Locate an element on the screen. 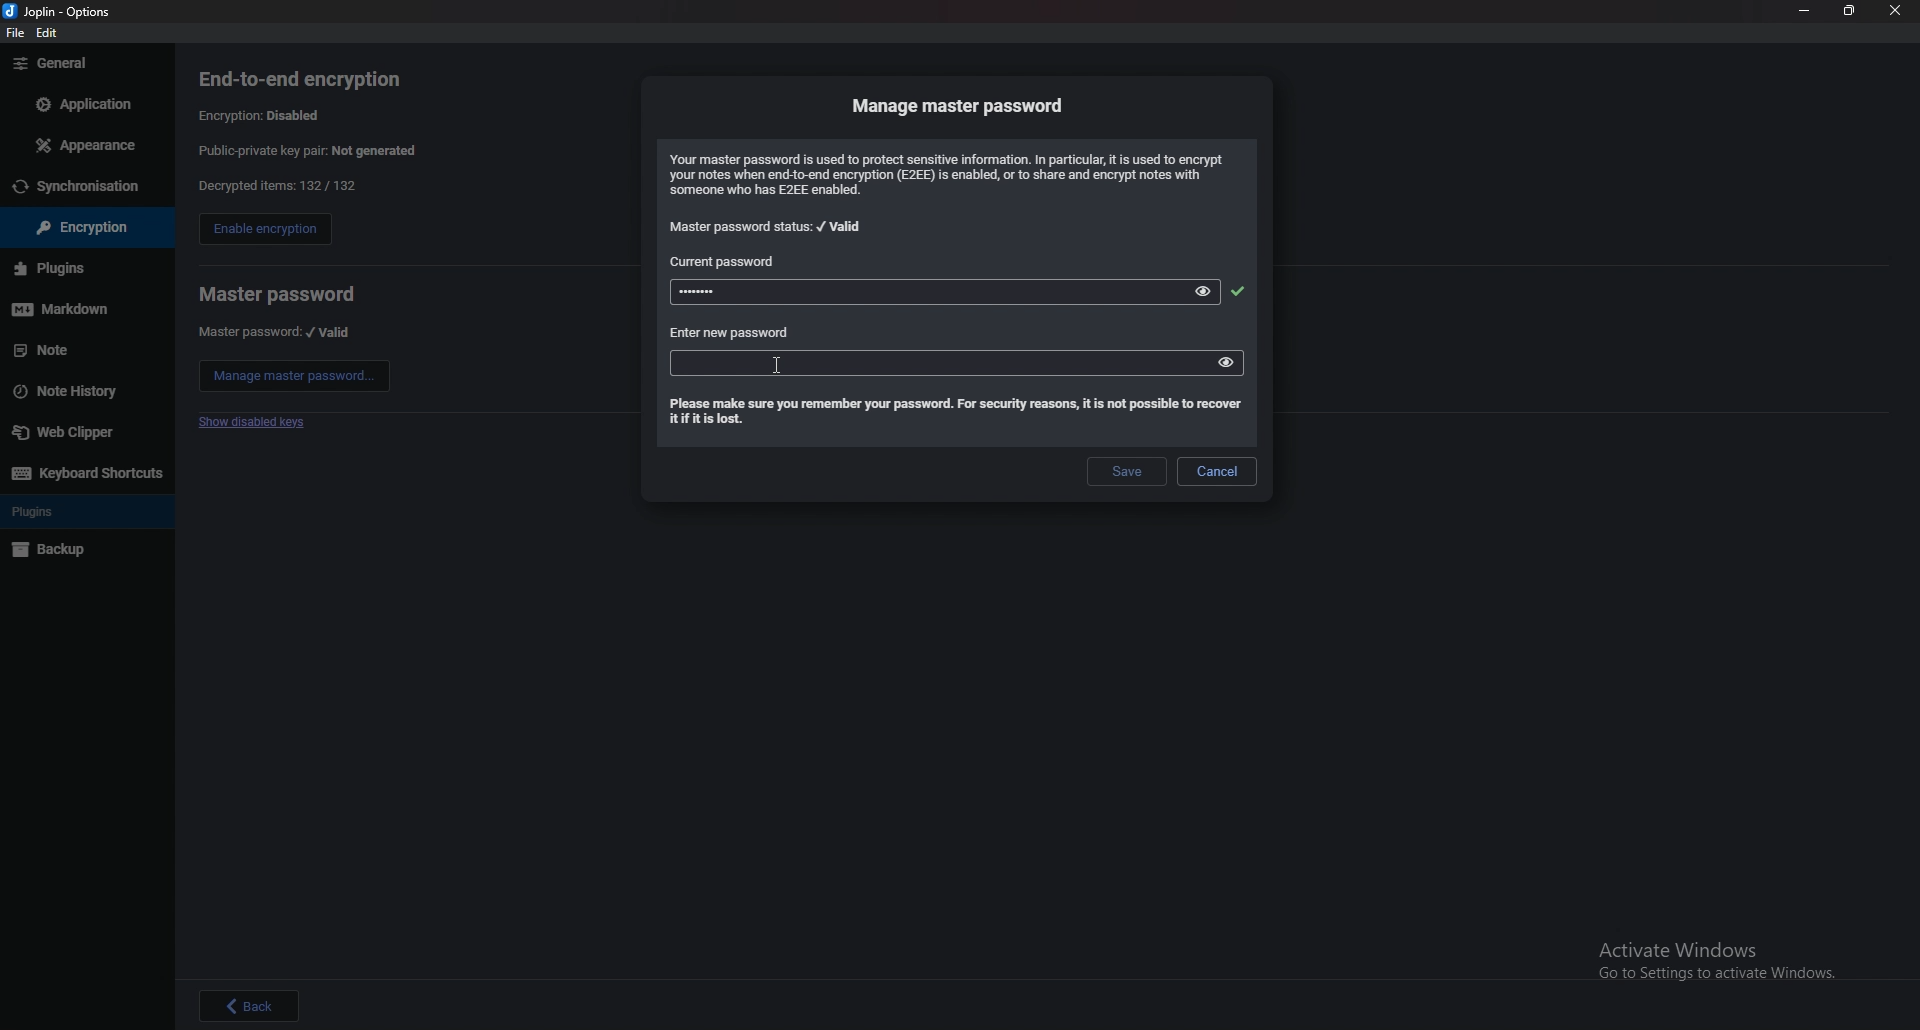  cancel is located at coordinates (1217, 471).